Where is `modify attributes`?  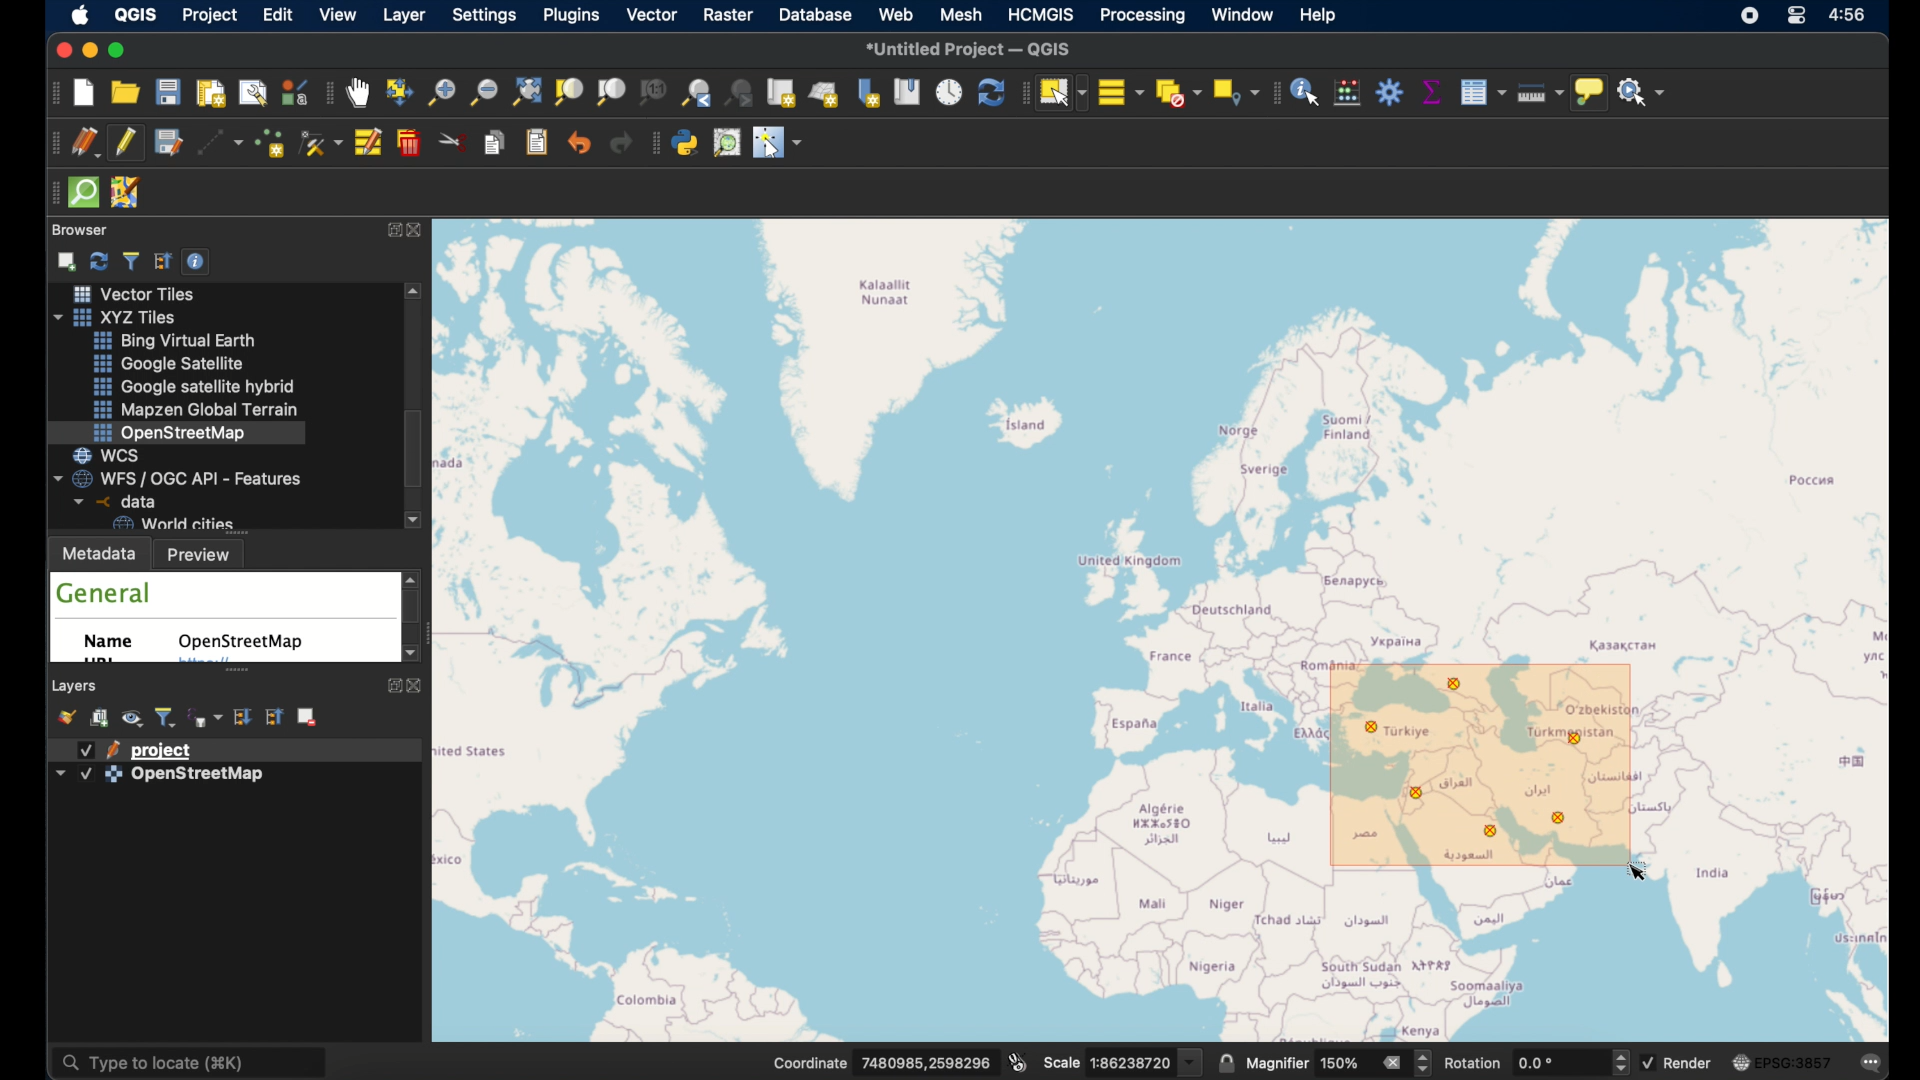
modify attributes is located at coordinates (370, 144).